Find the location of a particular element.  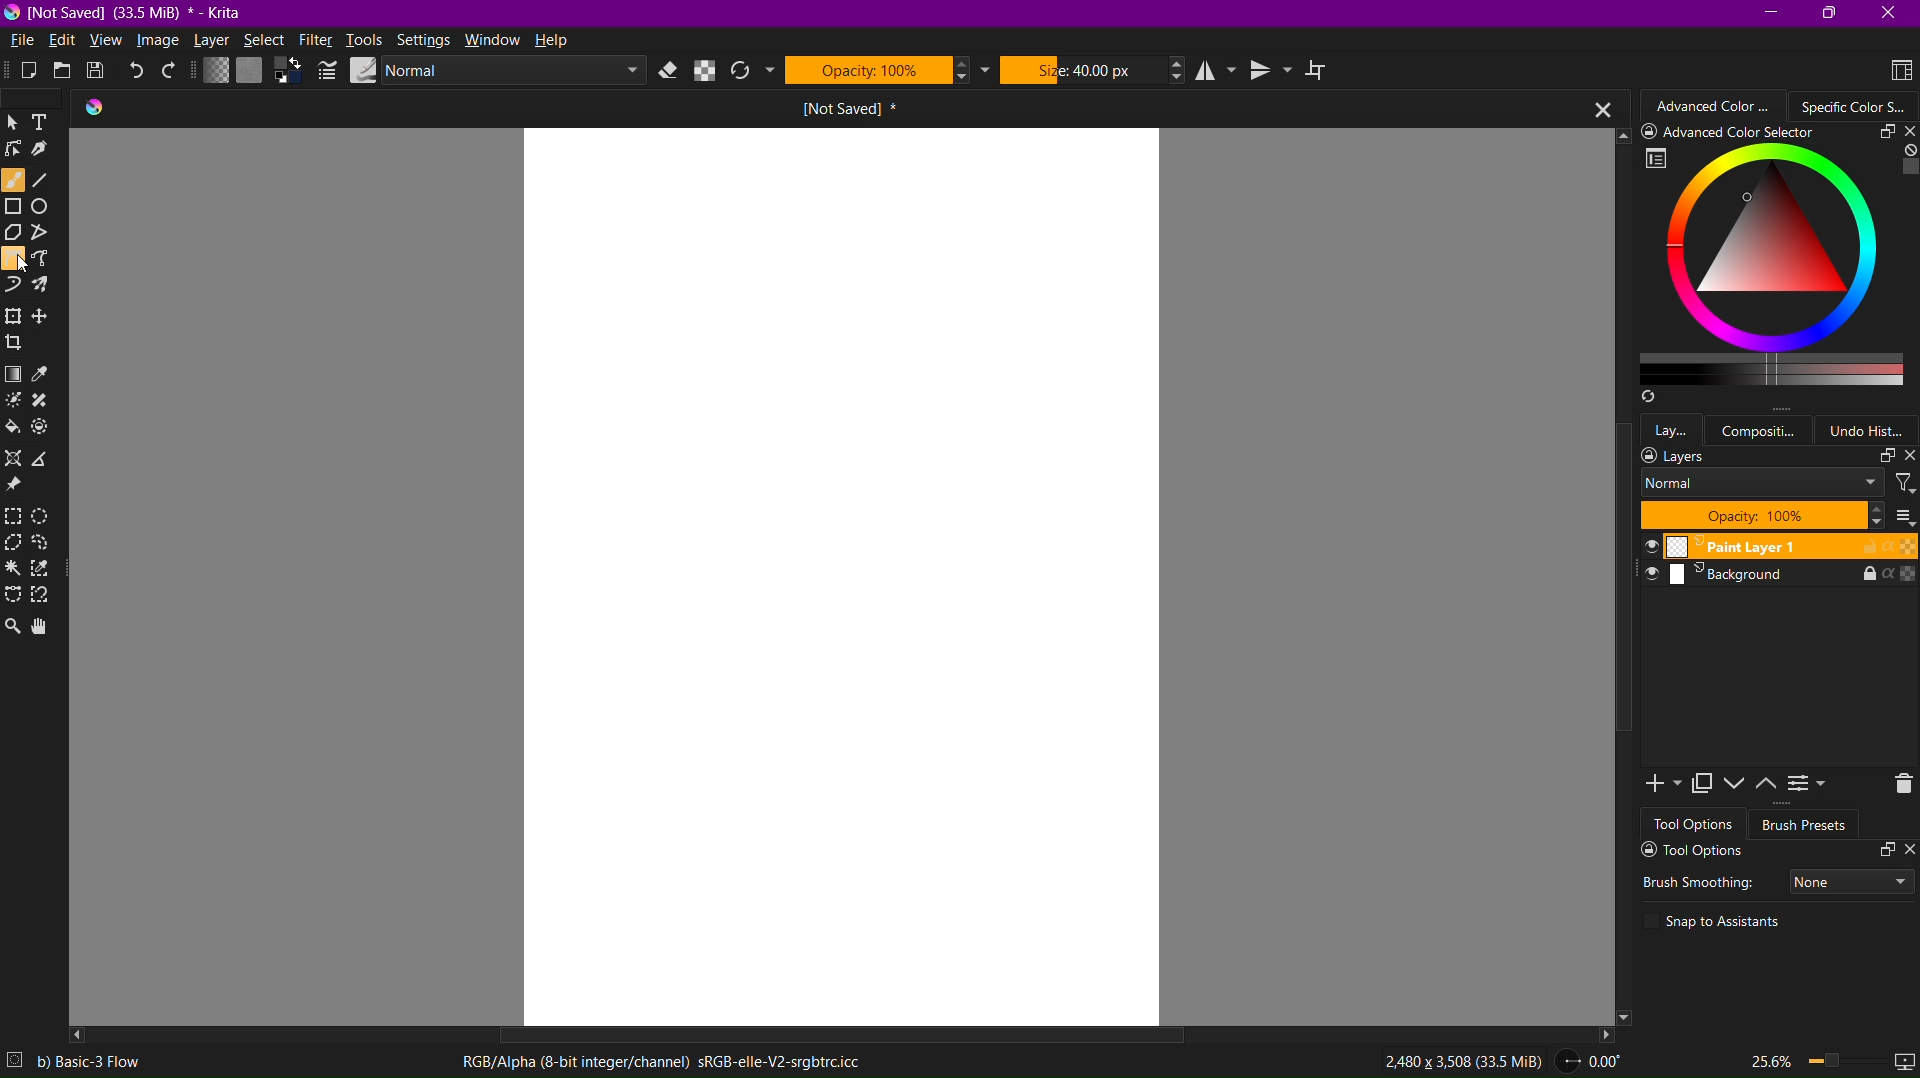

Select is located at coordinates (263, 42).